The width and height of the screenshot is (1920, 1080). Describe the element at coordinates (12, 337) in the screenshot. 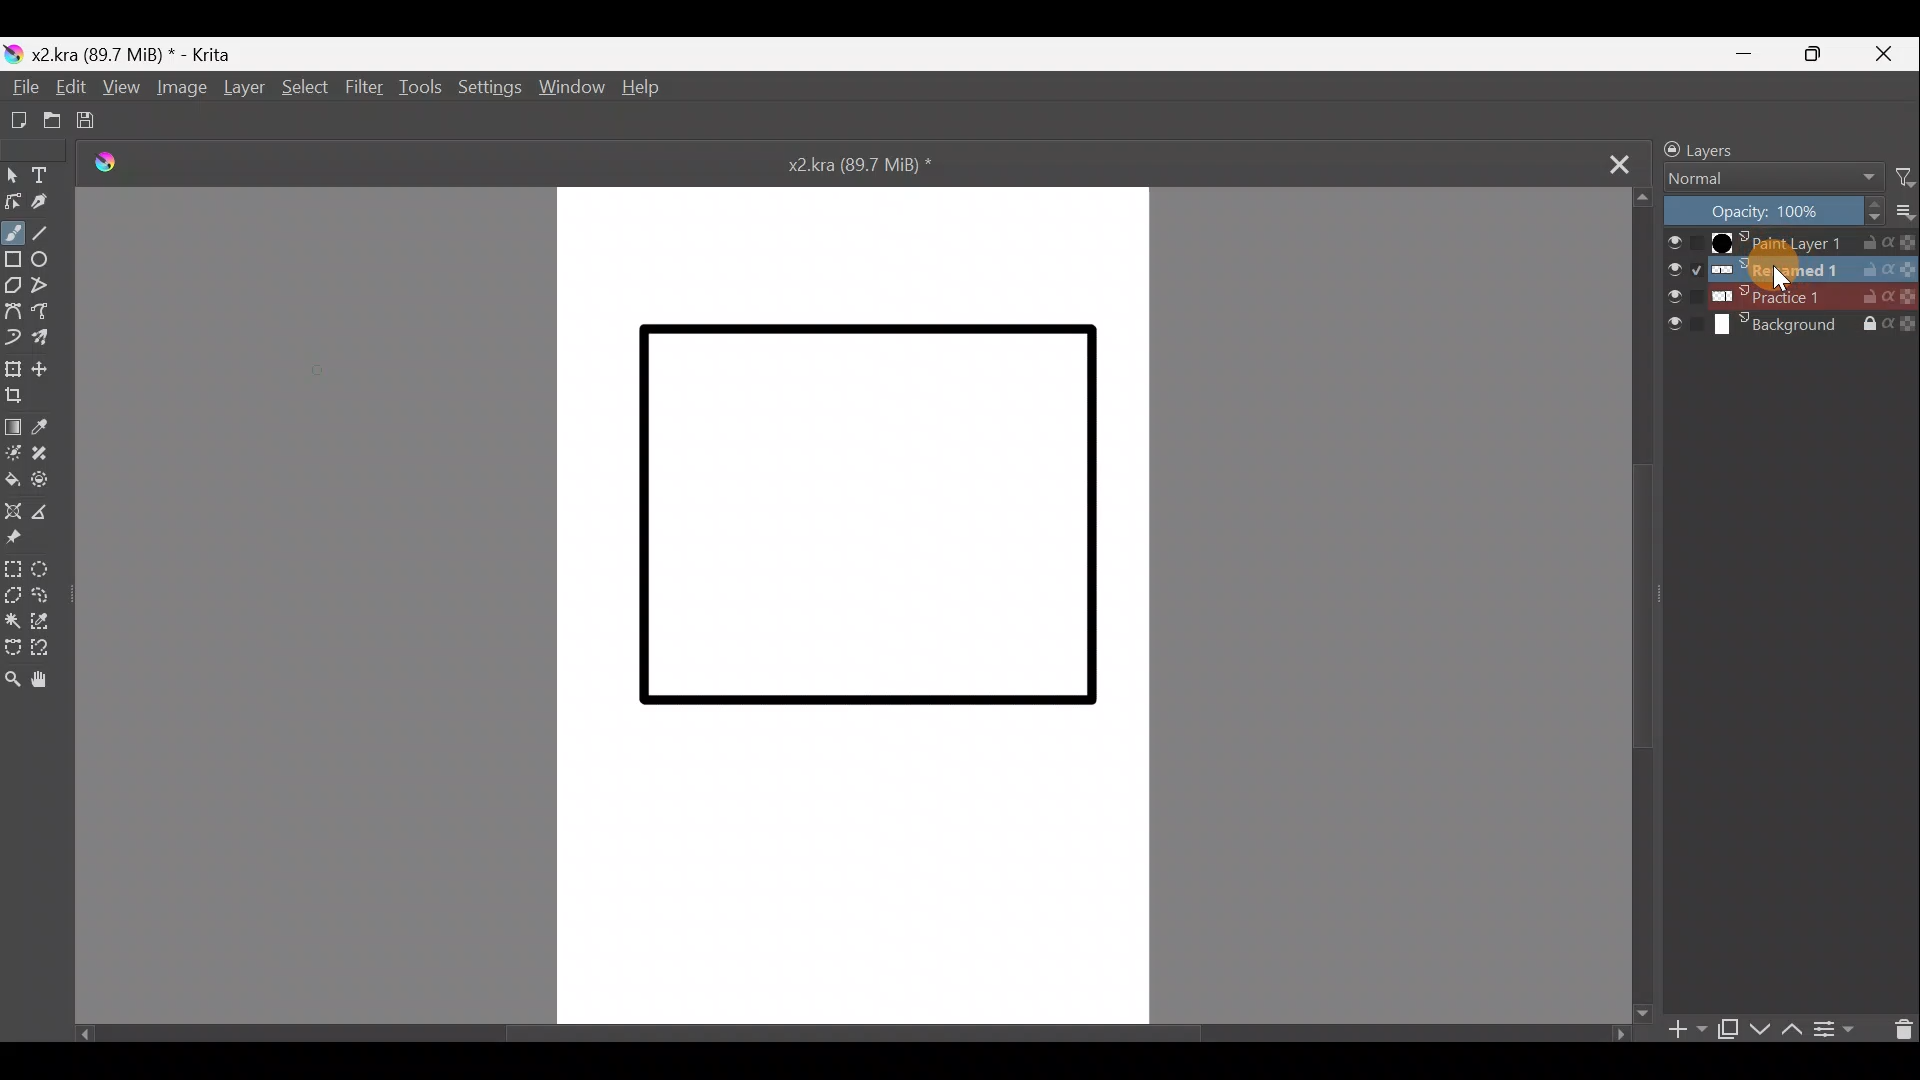

I see `Dynamic brush tool` at that location.